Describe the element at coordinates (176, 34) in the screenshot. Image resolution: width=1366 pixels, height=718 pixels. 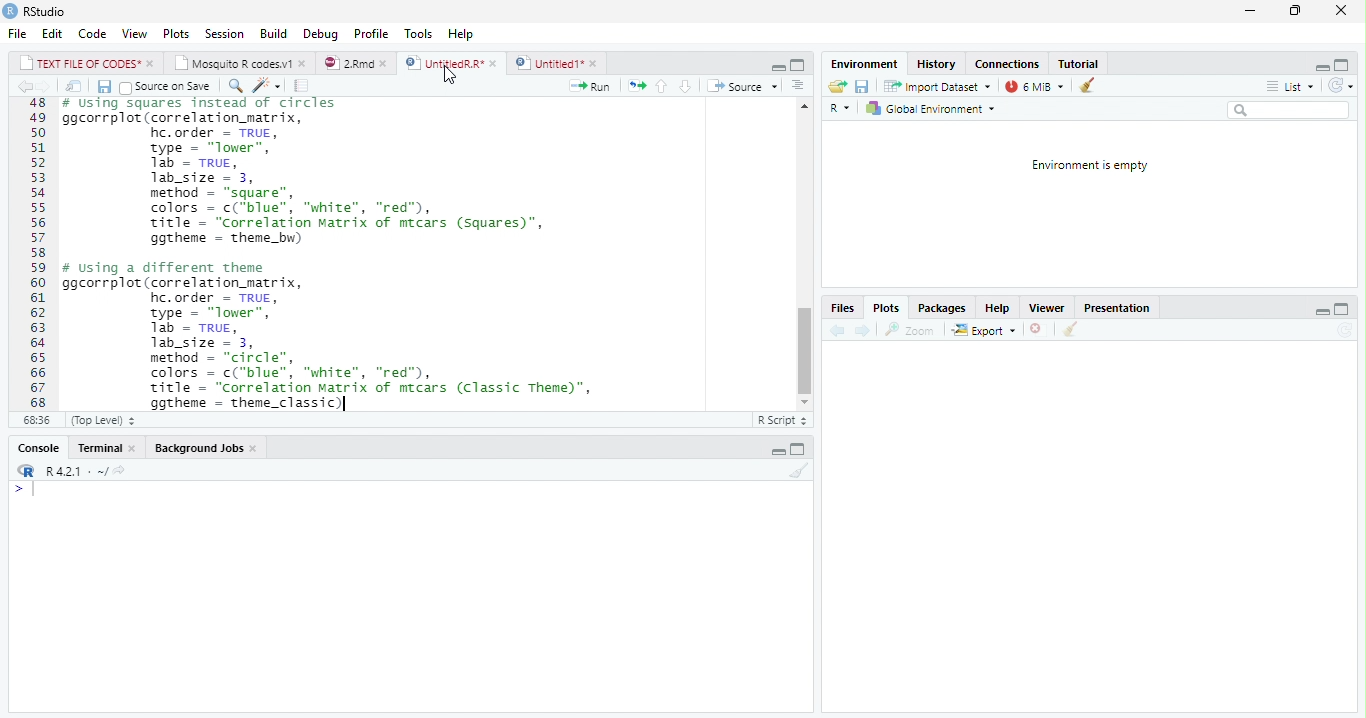
I see `Plots` at that location.